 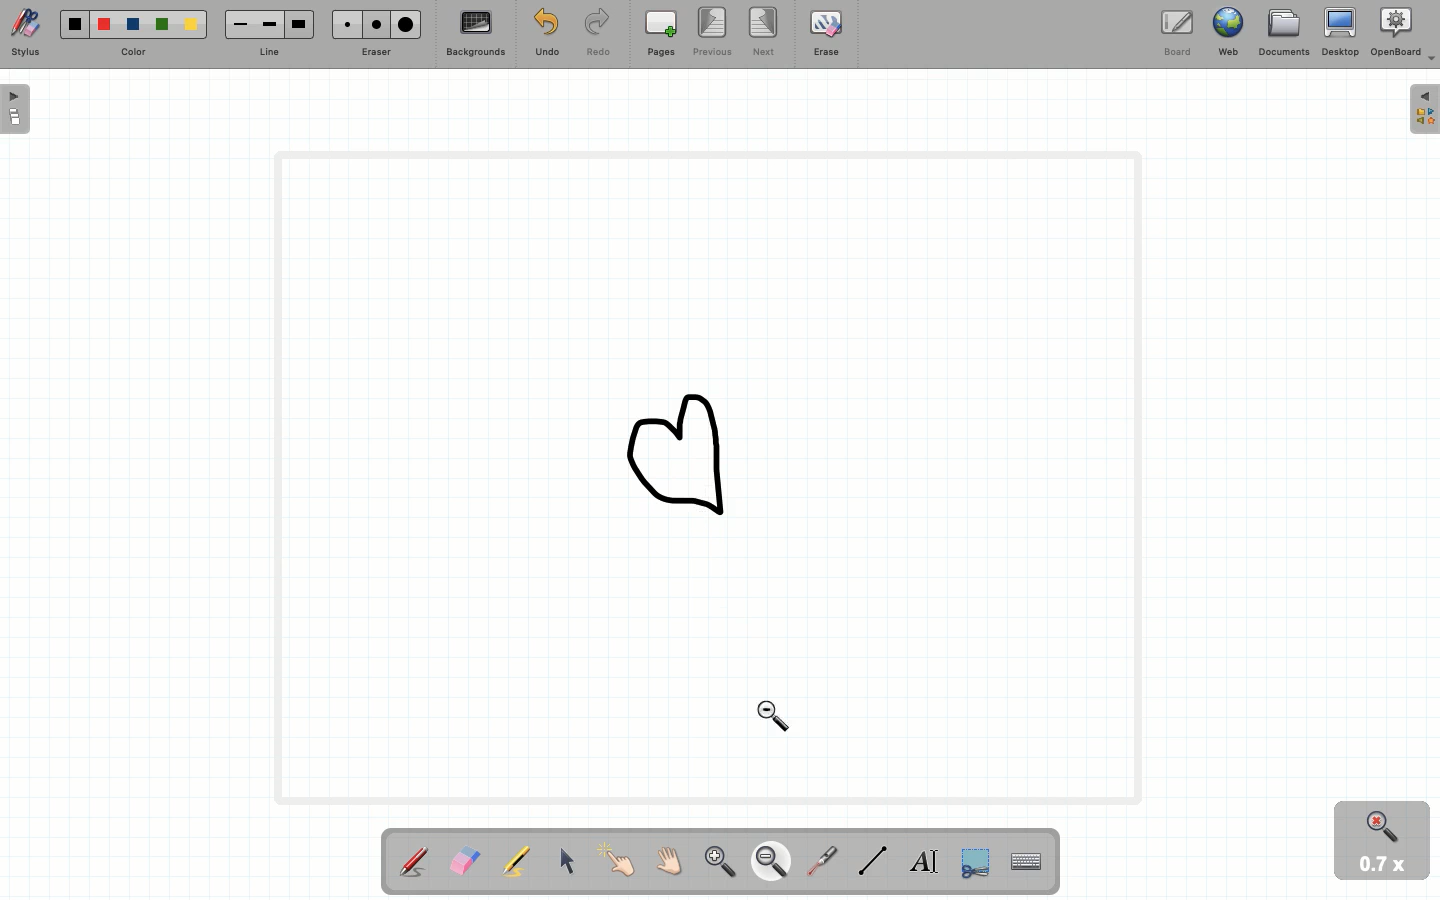 I want to click on Erase, so click(x=826, y=37).